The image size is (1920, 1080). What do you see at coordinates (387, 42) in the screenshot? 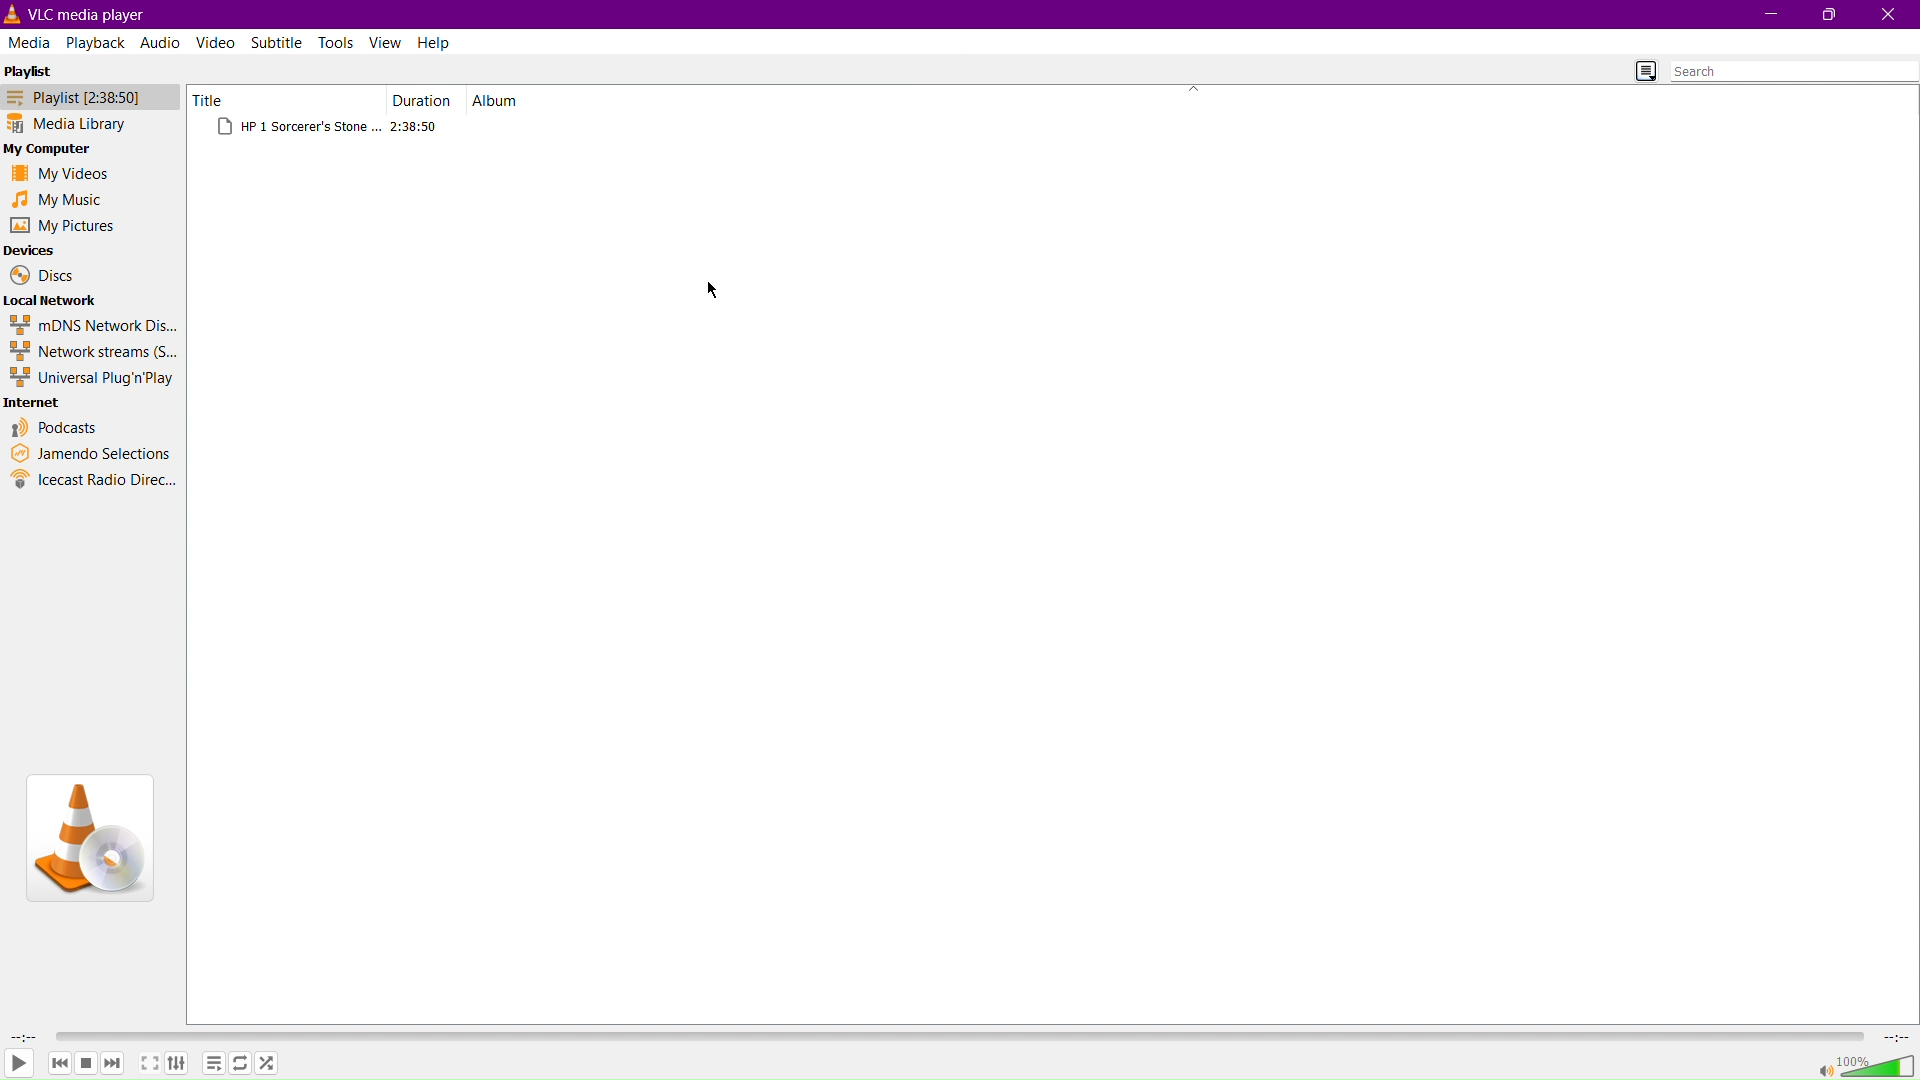
I see `View` at bounding box center [387, 42].